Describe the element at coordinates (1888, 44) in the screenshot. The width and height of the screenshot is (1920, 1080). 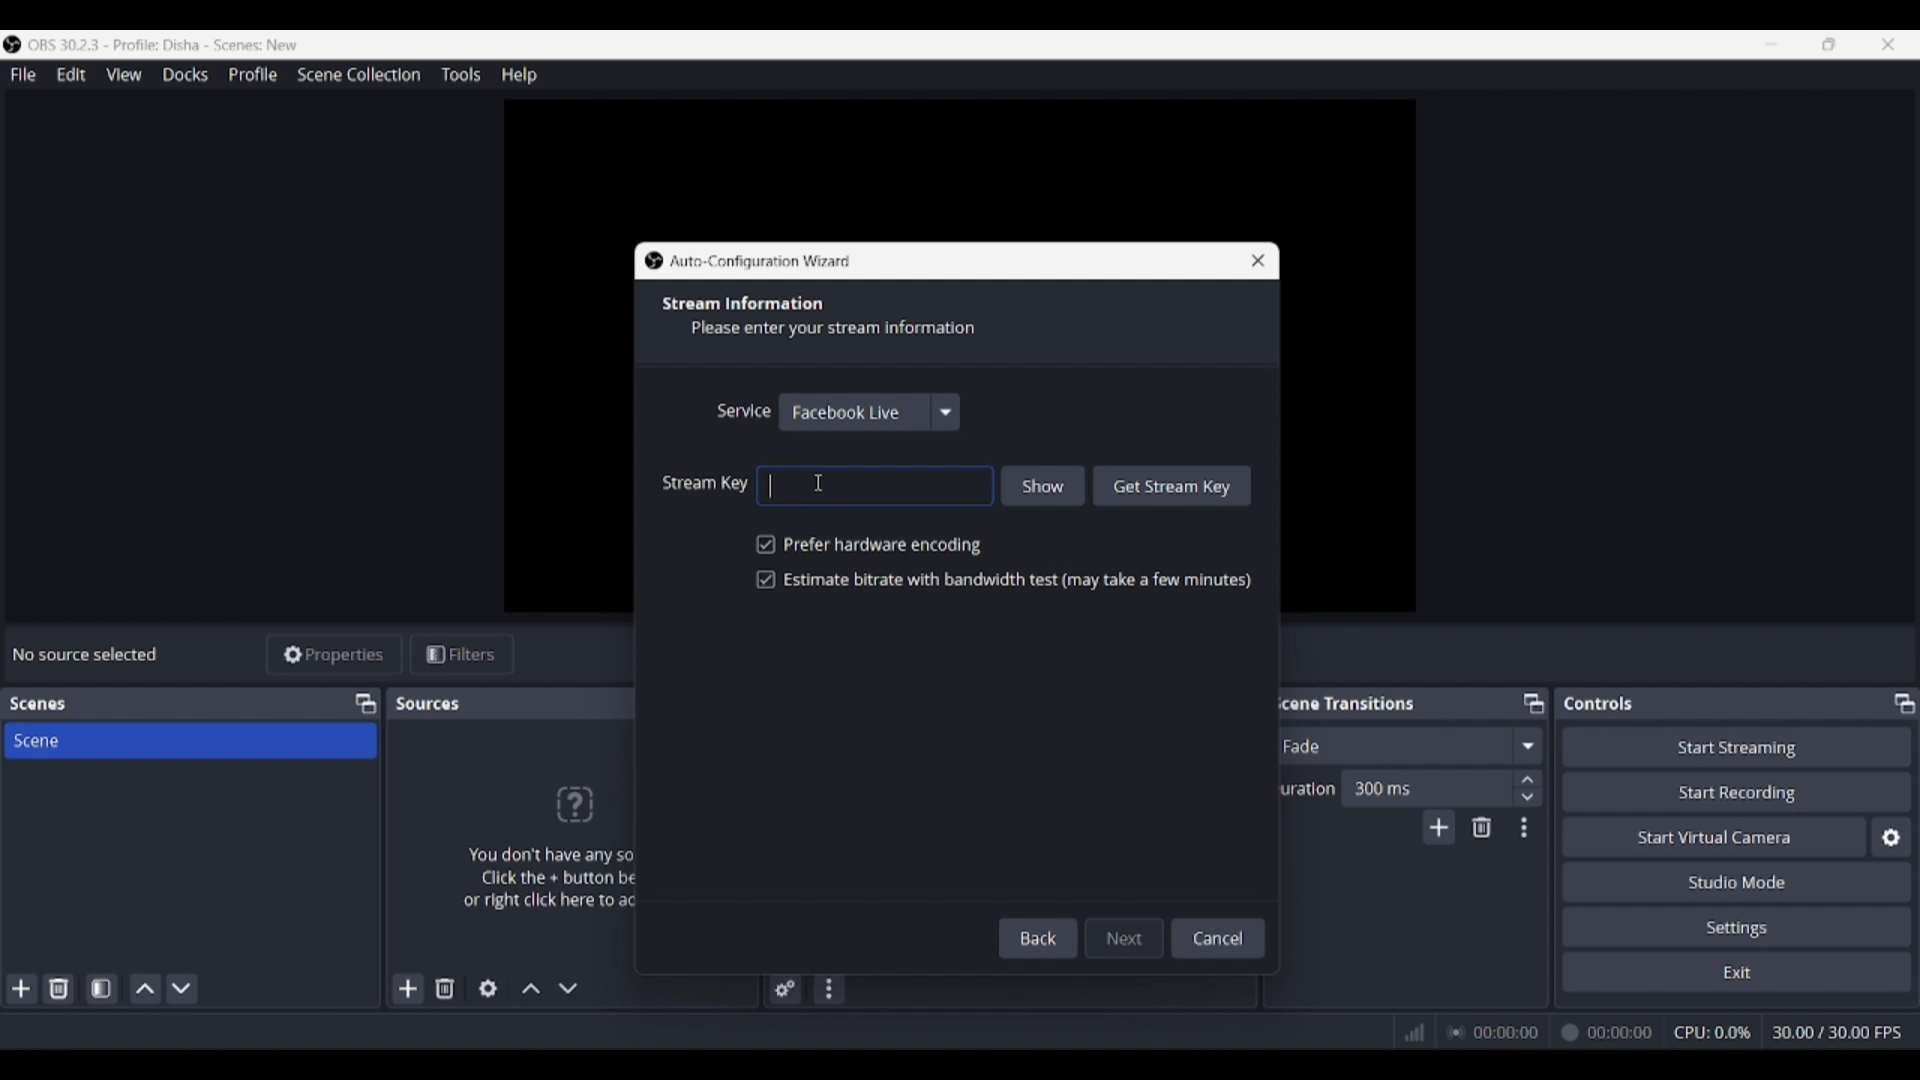
I see `Close interface` at that location.